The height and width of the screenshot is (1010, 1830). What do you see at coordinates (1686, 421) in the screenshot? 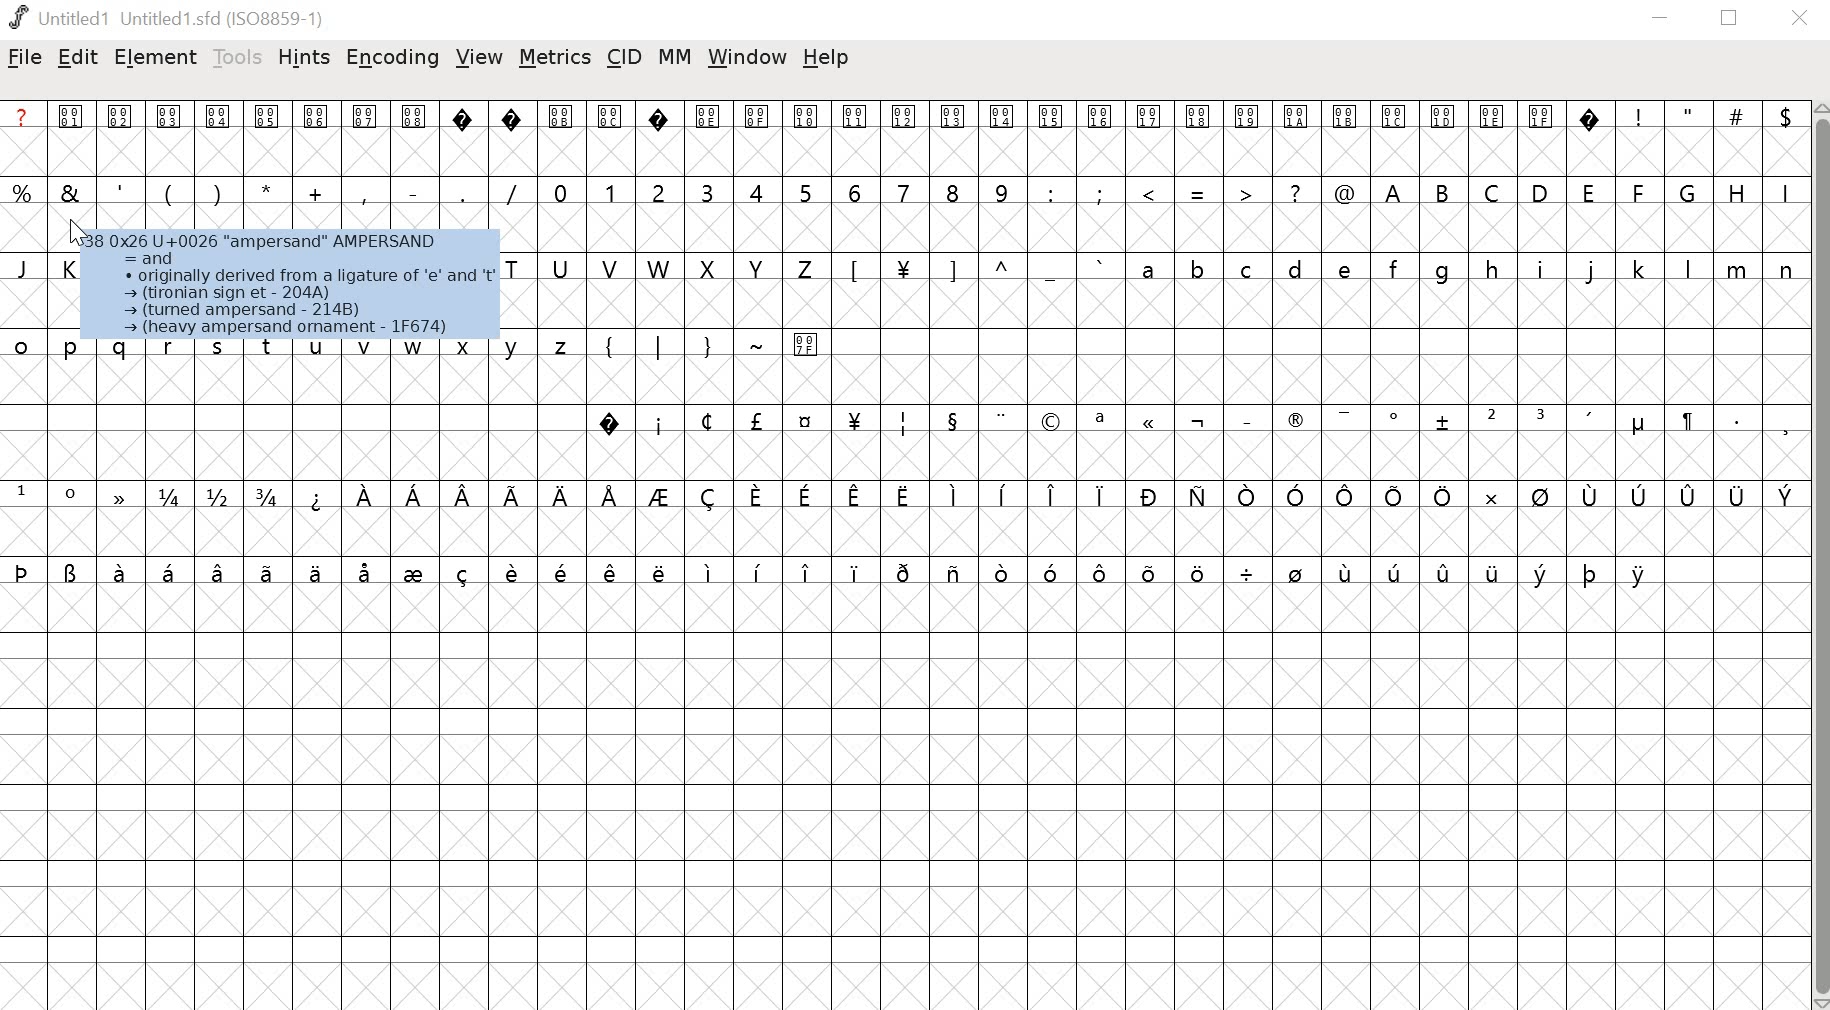
I see `symbol` at bounding box center [1686, 421].